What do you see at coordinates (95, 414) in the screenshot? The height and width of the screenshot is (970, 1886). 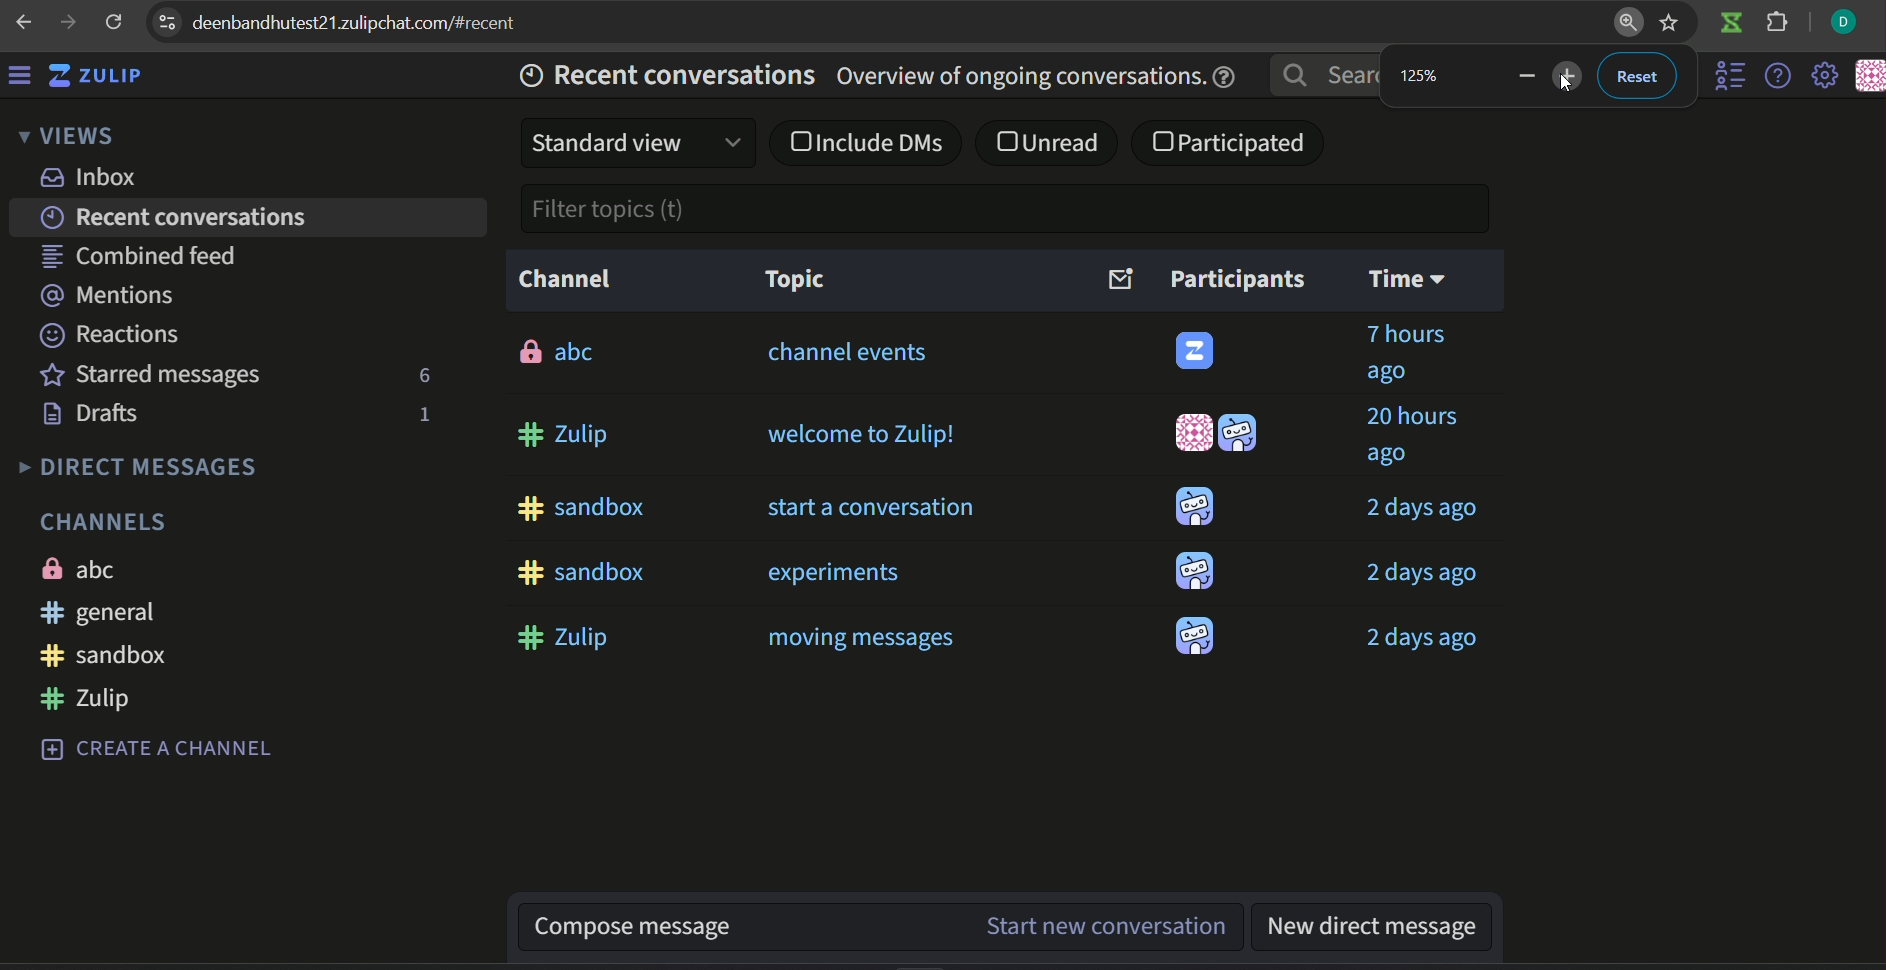 I see `draft` at bounding box center [95, 414].